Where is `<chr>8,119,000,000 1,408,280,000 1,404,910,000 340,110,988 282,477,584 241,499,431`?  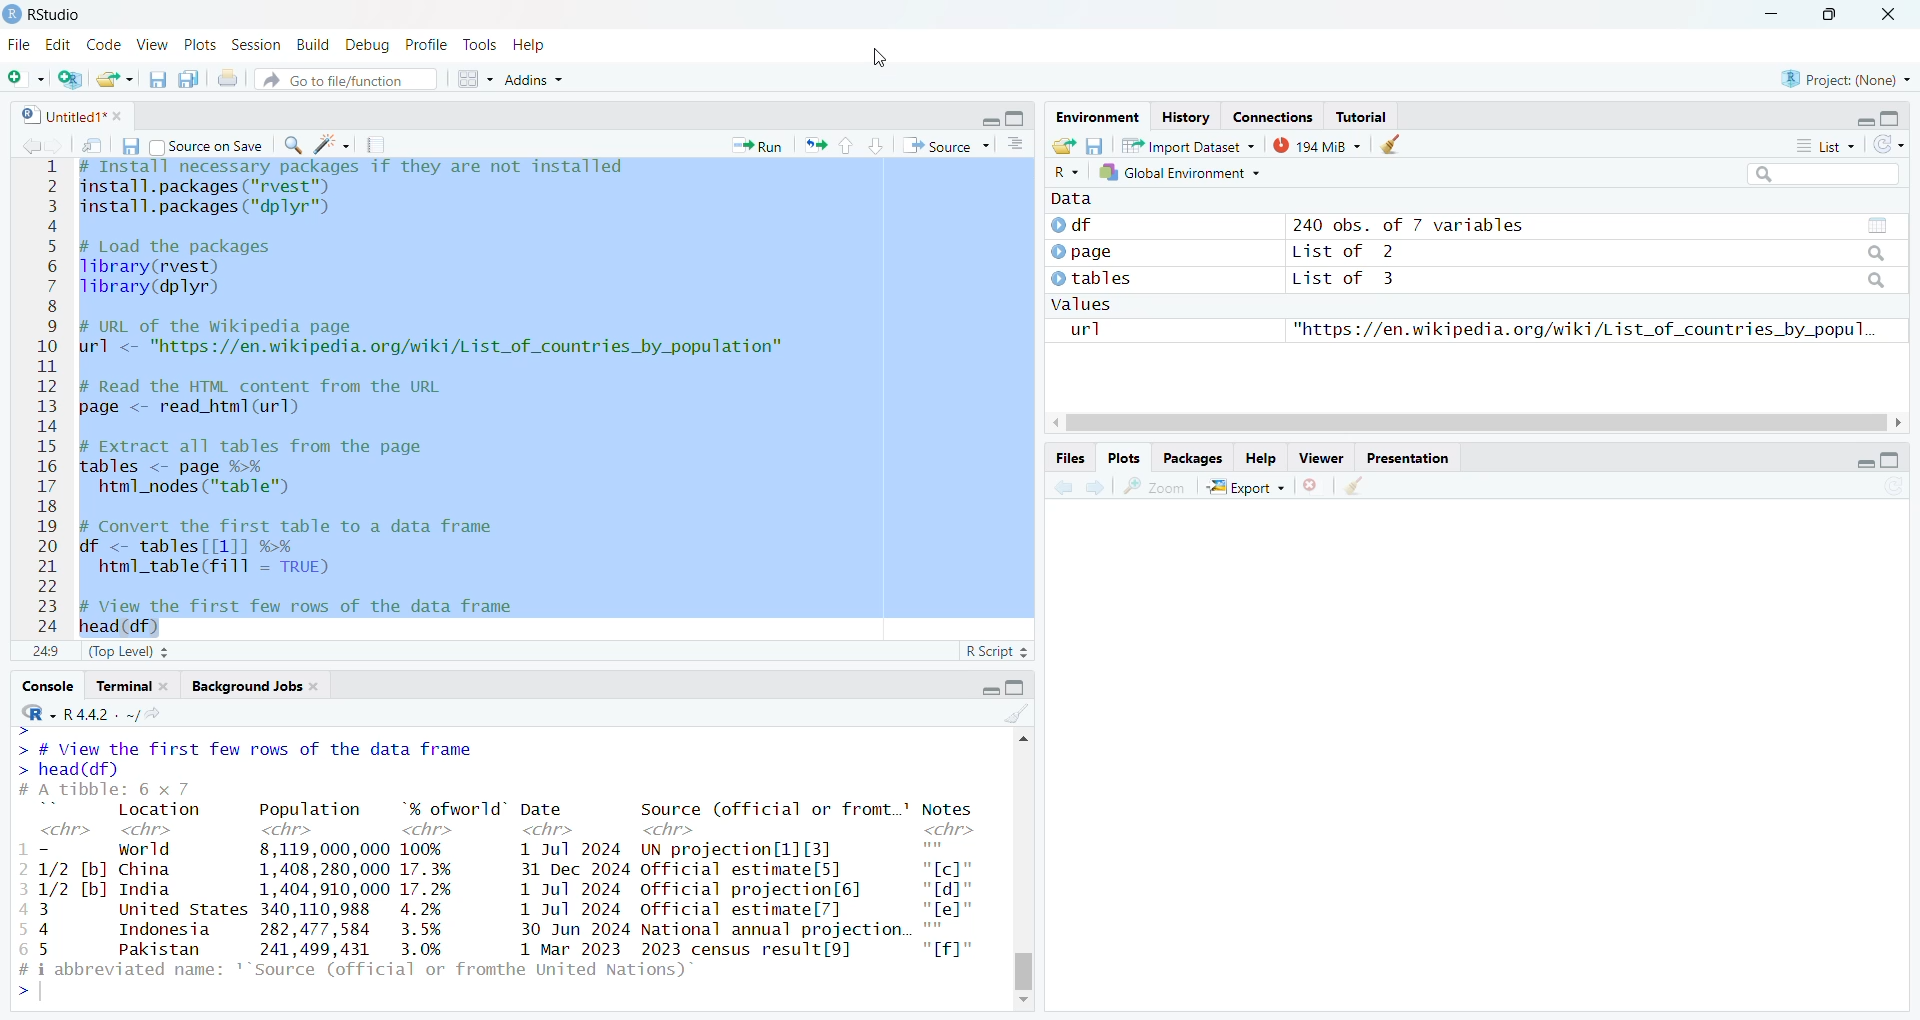 <chr>8,119,000,000 1,408,280,000 1,404,910,000 340,110,988 282,477,584 241,499,431 is located at coordinates (322, 889).